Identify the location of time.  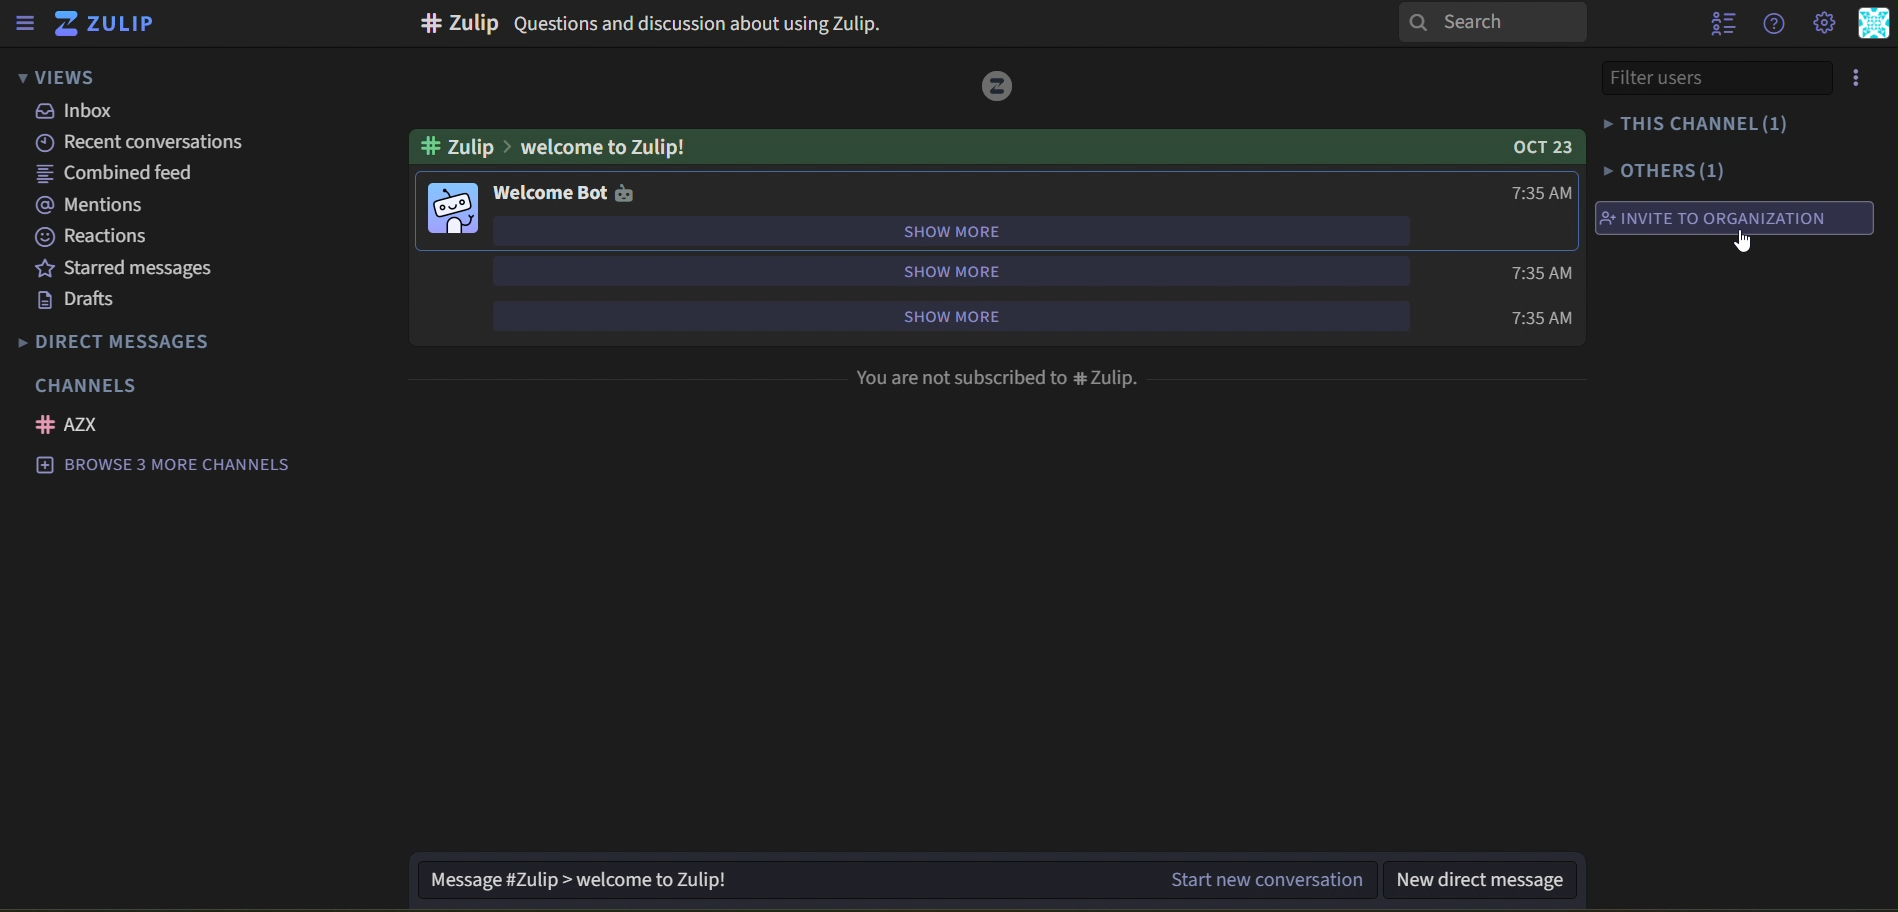
(1537, 271).